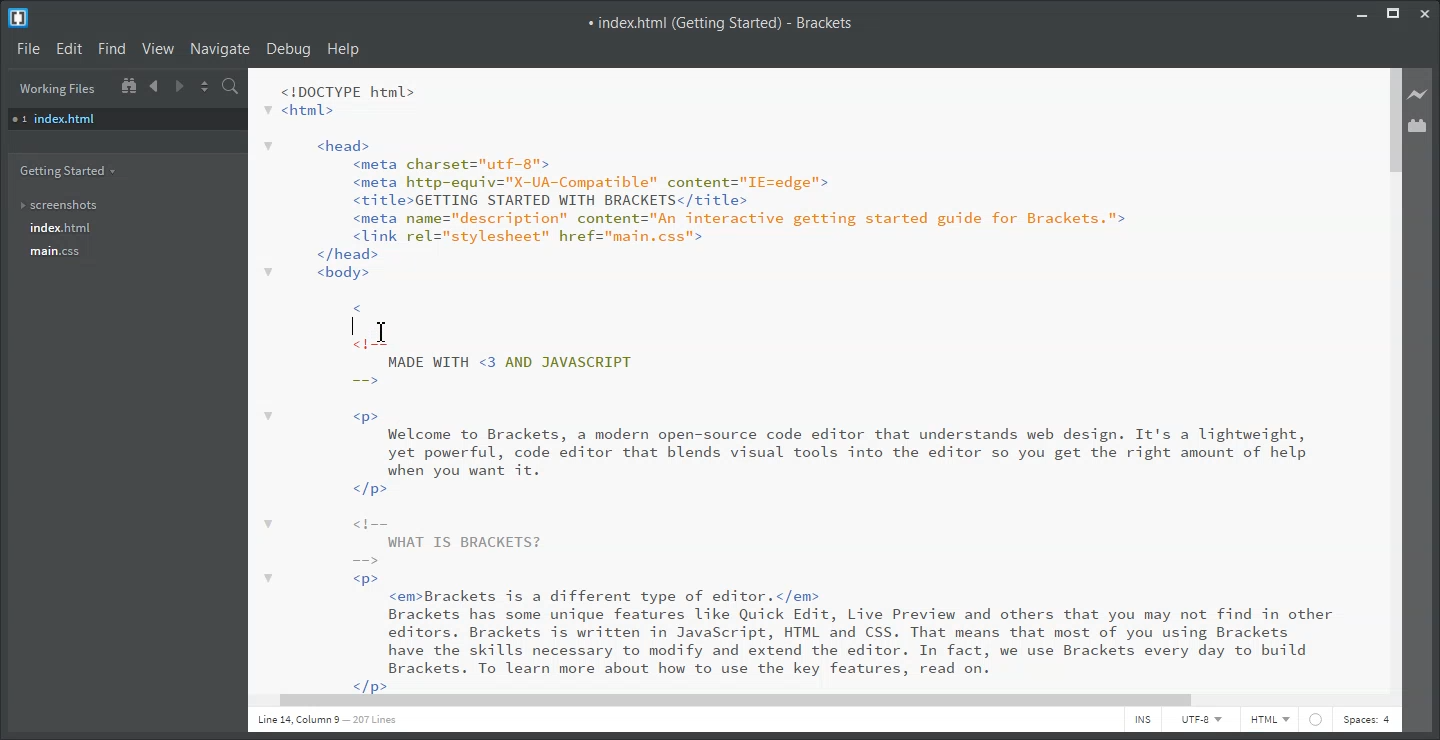 The height and width of the screenshot is (740, 1440). What do you see at coordinates (157, 48) in the screenshot?
I see `View` at bounding box center [157, 48].